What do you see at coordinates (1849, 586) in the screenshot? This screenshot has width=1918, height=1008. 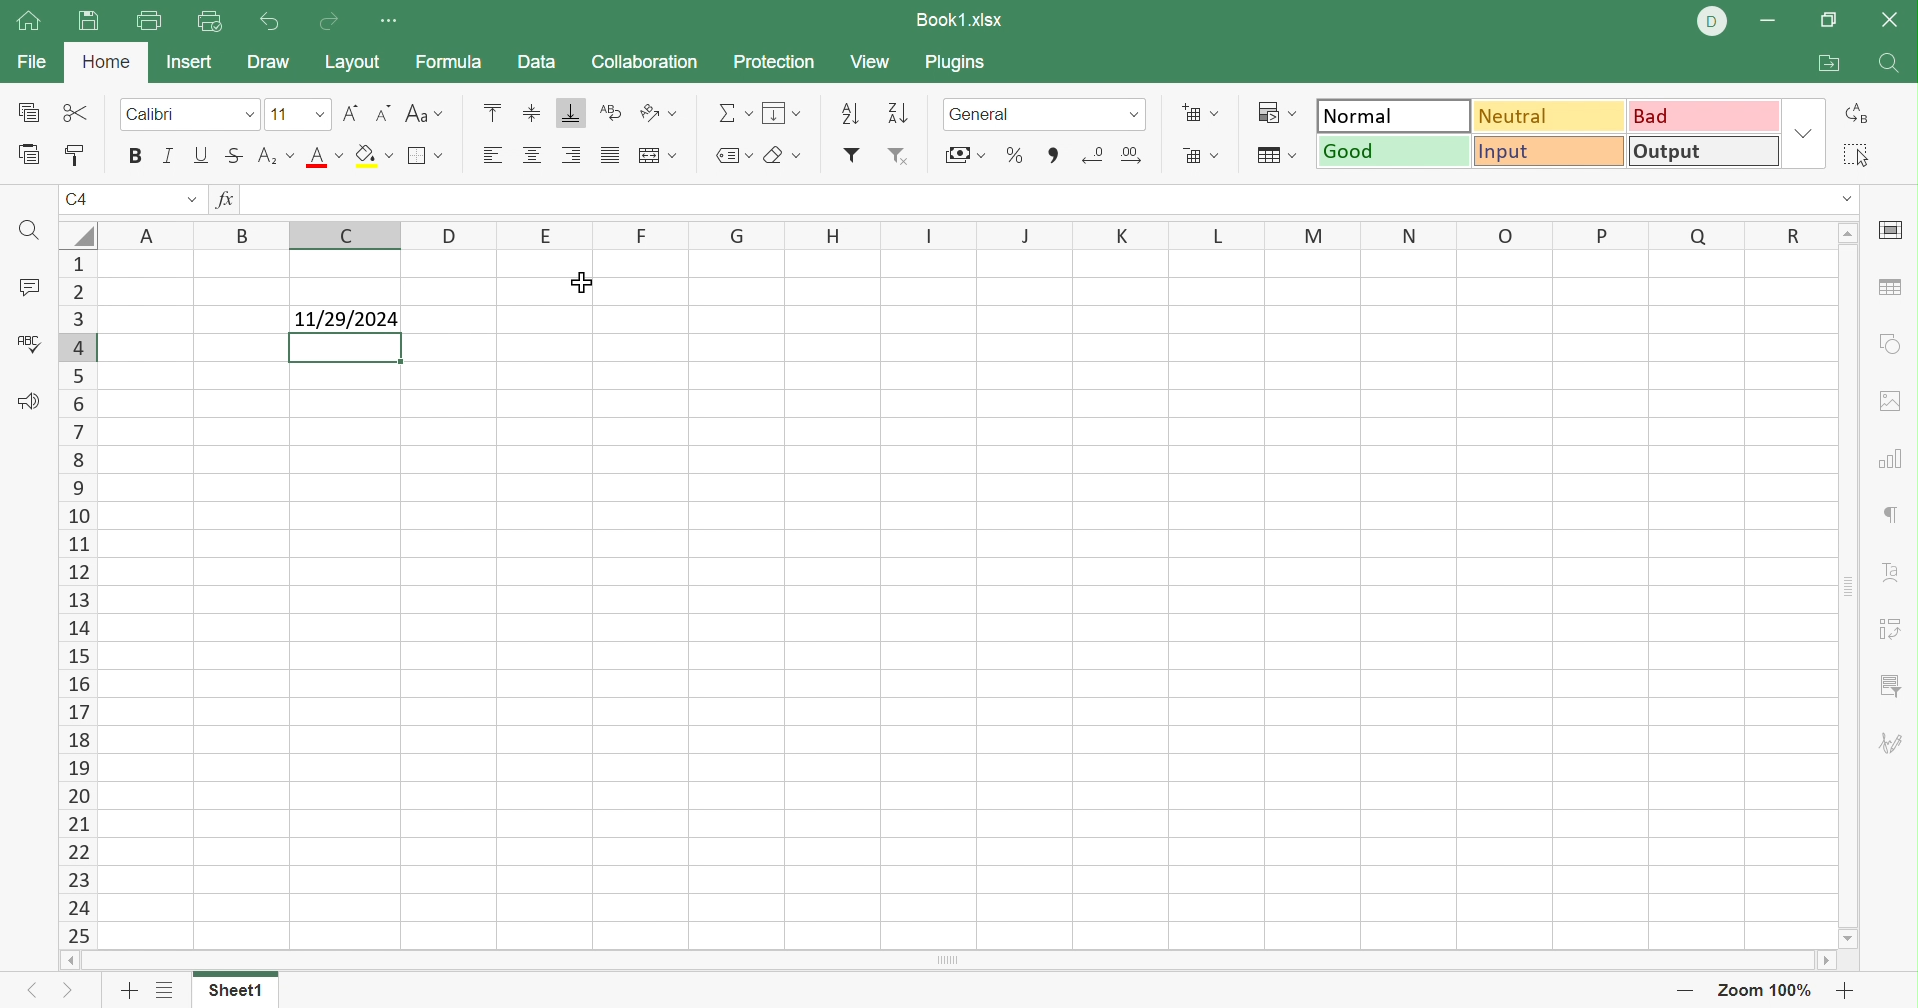 I see `Scroll Bar` at bounding box center [1849, 586].